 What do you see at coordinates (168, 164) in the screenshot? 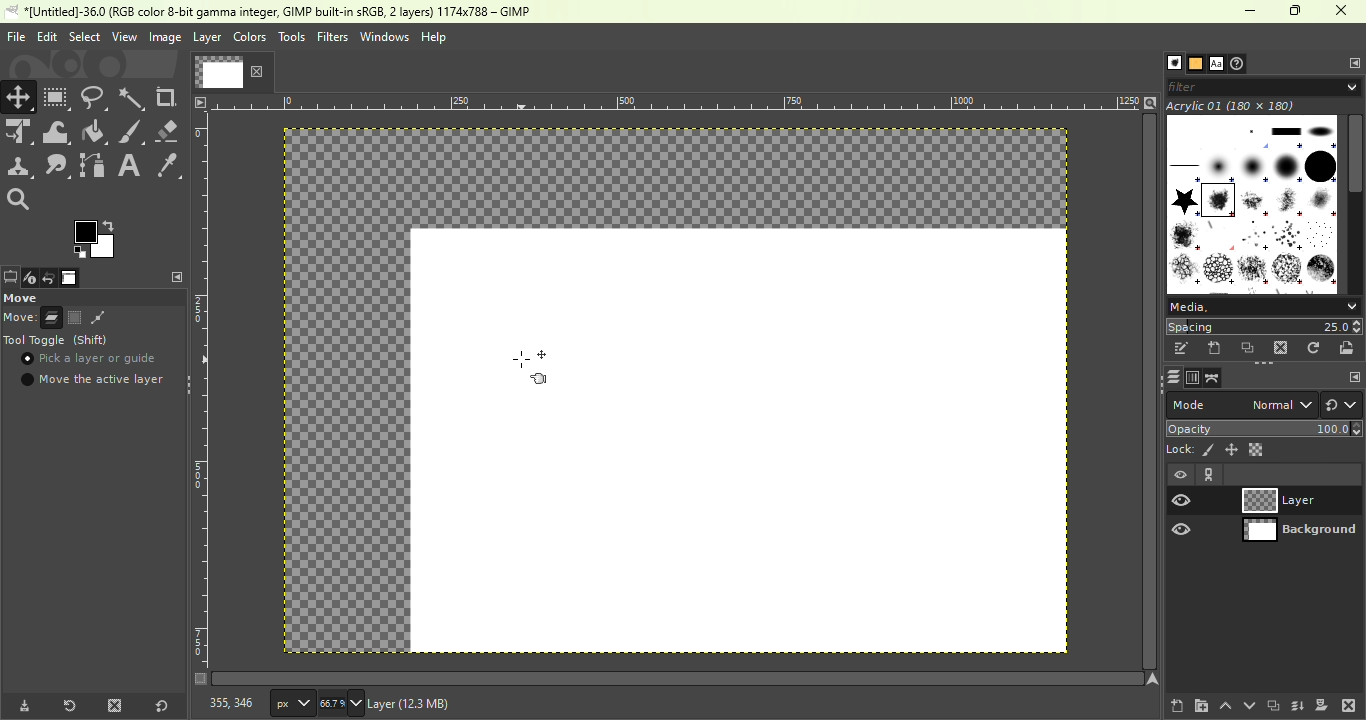
I see `Color picker tool` at bounding box center [168, 164].